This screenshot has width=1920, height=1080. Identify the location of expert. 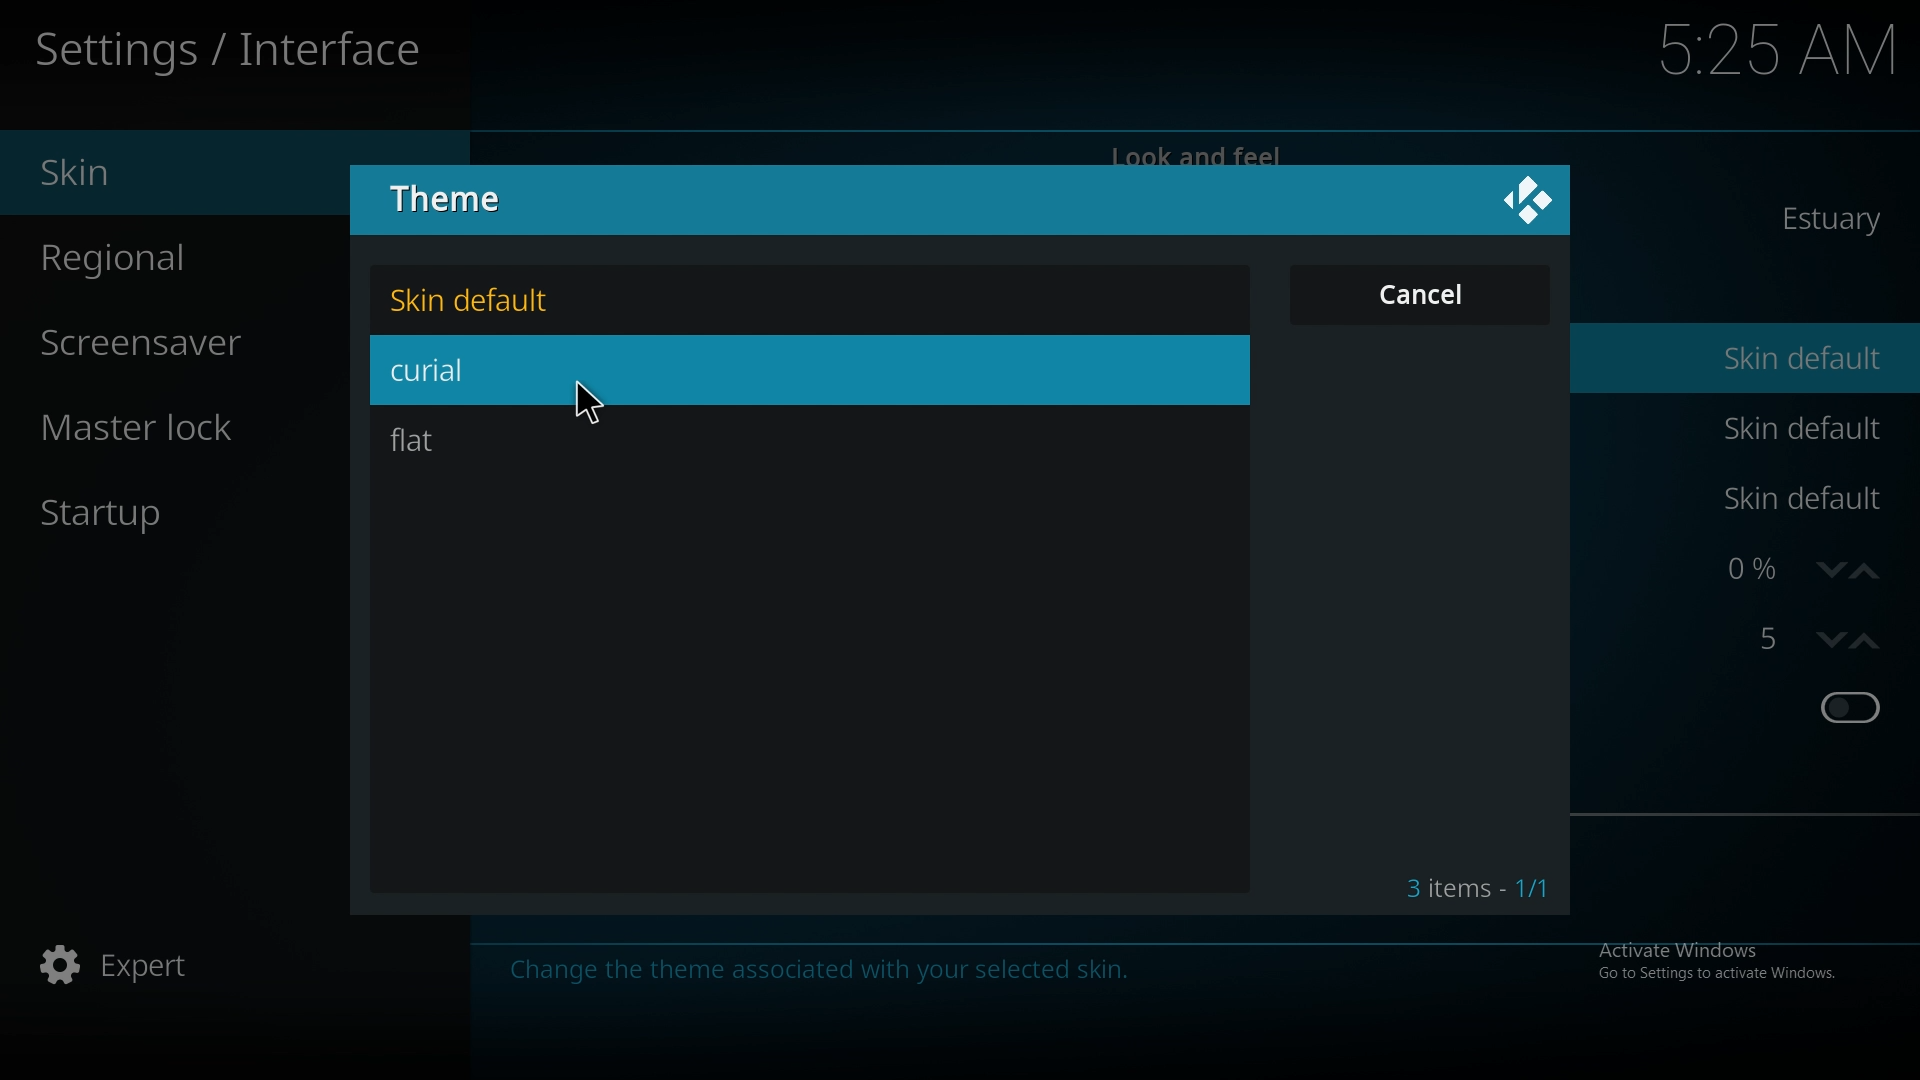
(159, 967).